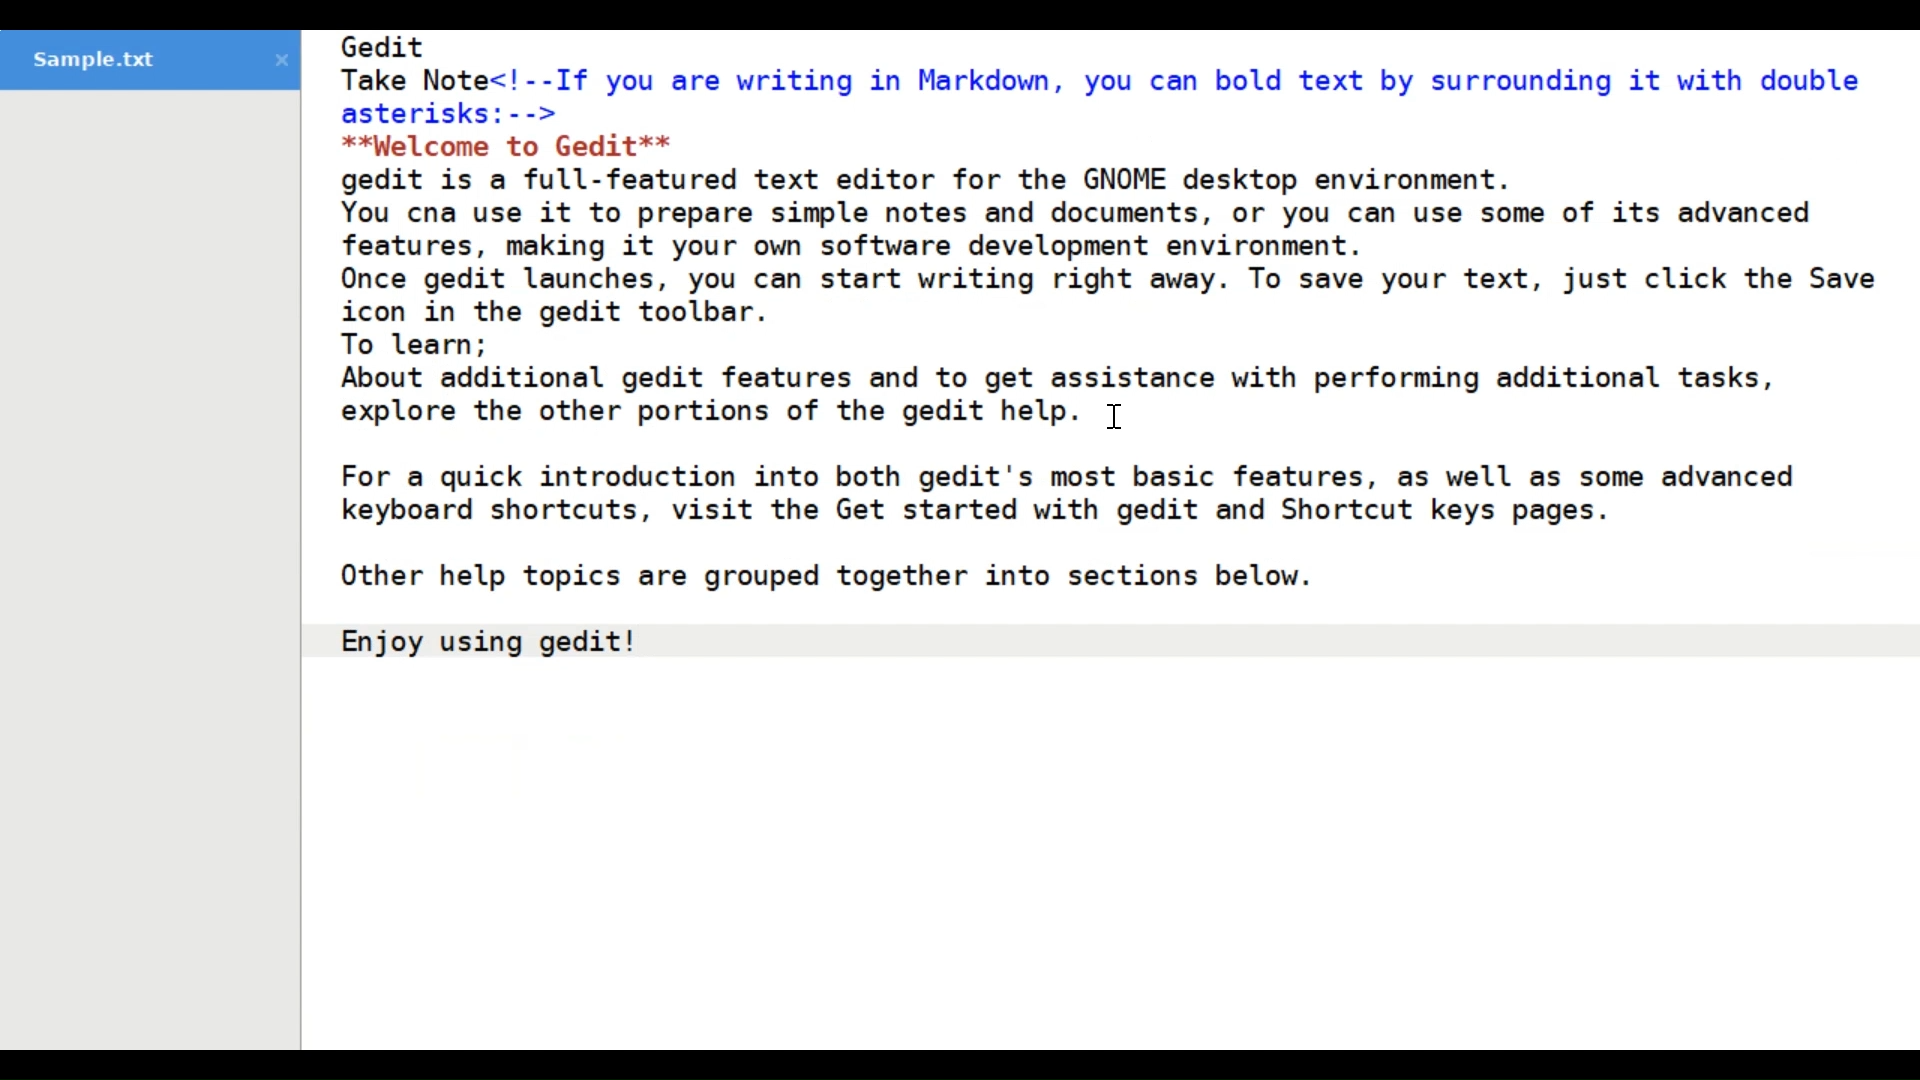 This screenshot has height=1080, width=1920. I want to click on Gedit  Take Note<!--If you are writing in Markdown, you can bold text by surrounding it with double asterisks:--> **Welcome to Gedit**  gedit is a full-featured text editor for the GNOME desktop environment.  You can use it to prepare simple notes and documents, or you can use some of its advanced features, making it your own software development environment, so click(1112, 539).